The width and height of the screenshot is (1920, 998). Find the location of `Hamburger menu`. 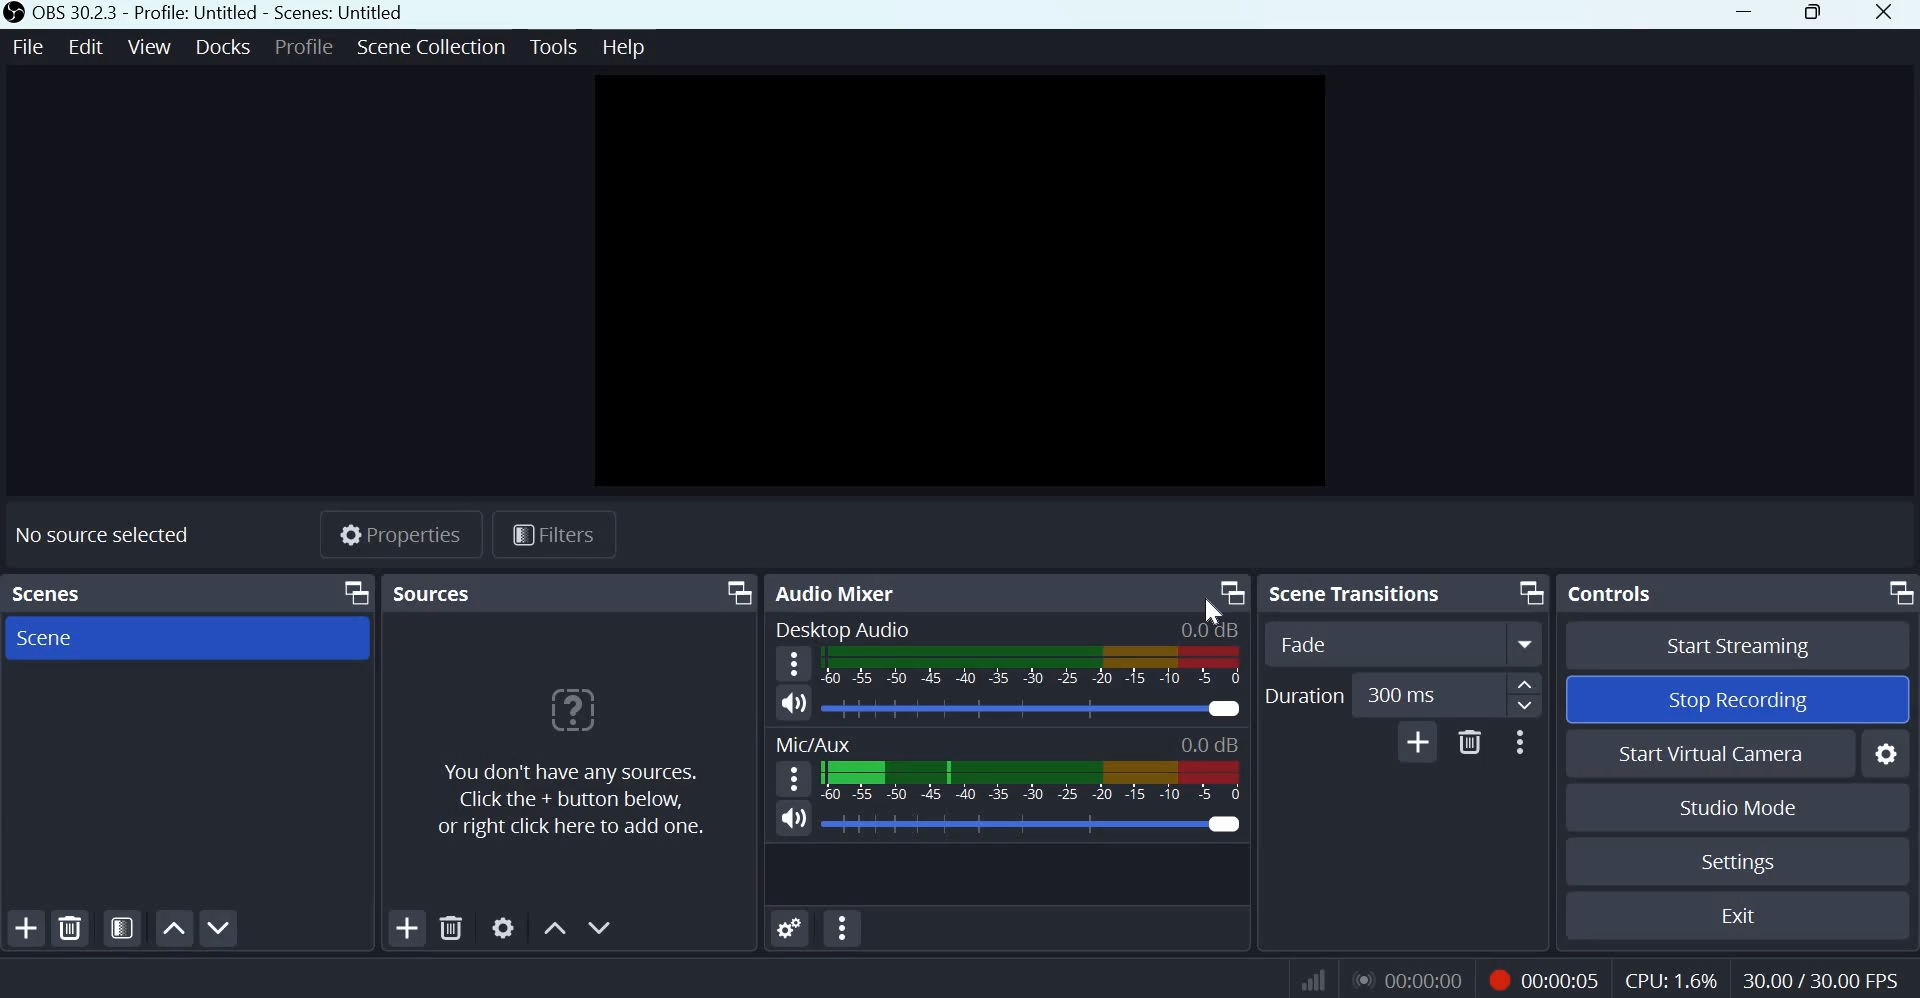

Hamburger menu is located at coordinates (794, 664).